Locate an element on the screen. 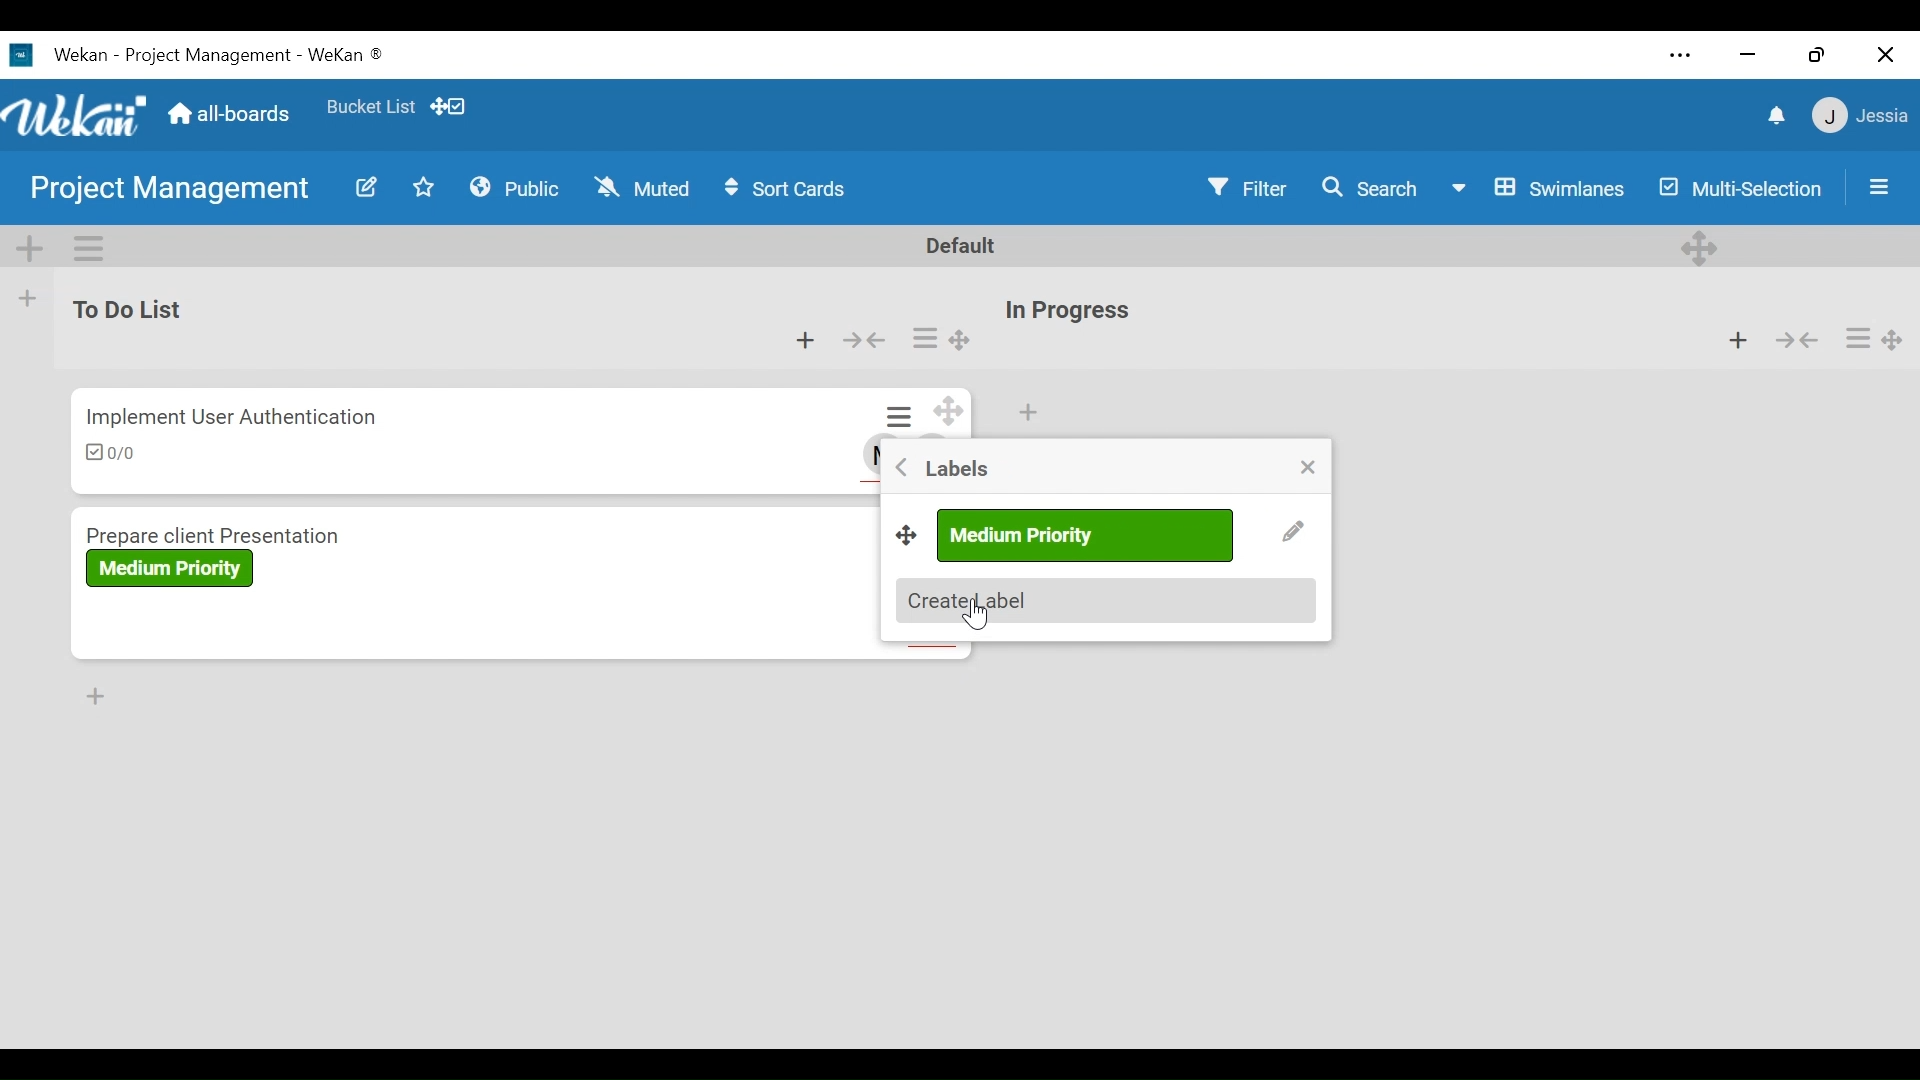 This screenshot has height=1080, width=1920. List Title is located at coordinates (1066, 312).